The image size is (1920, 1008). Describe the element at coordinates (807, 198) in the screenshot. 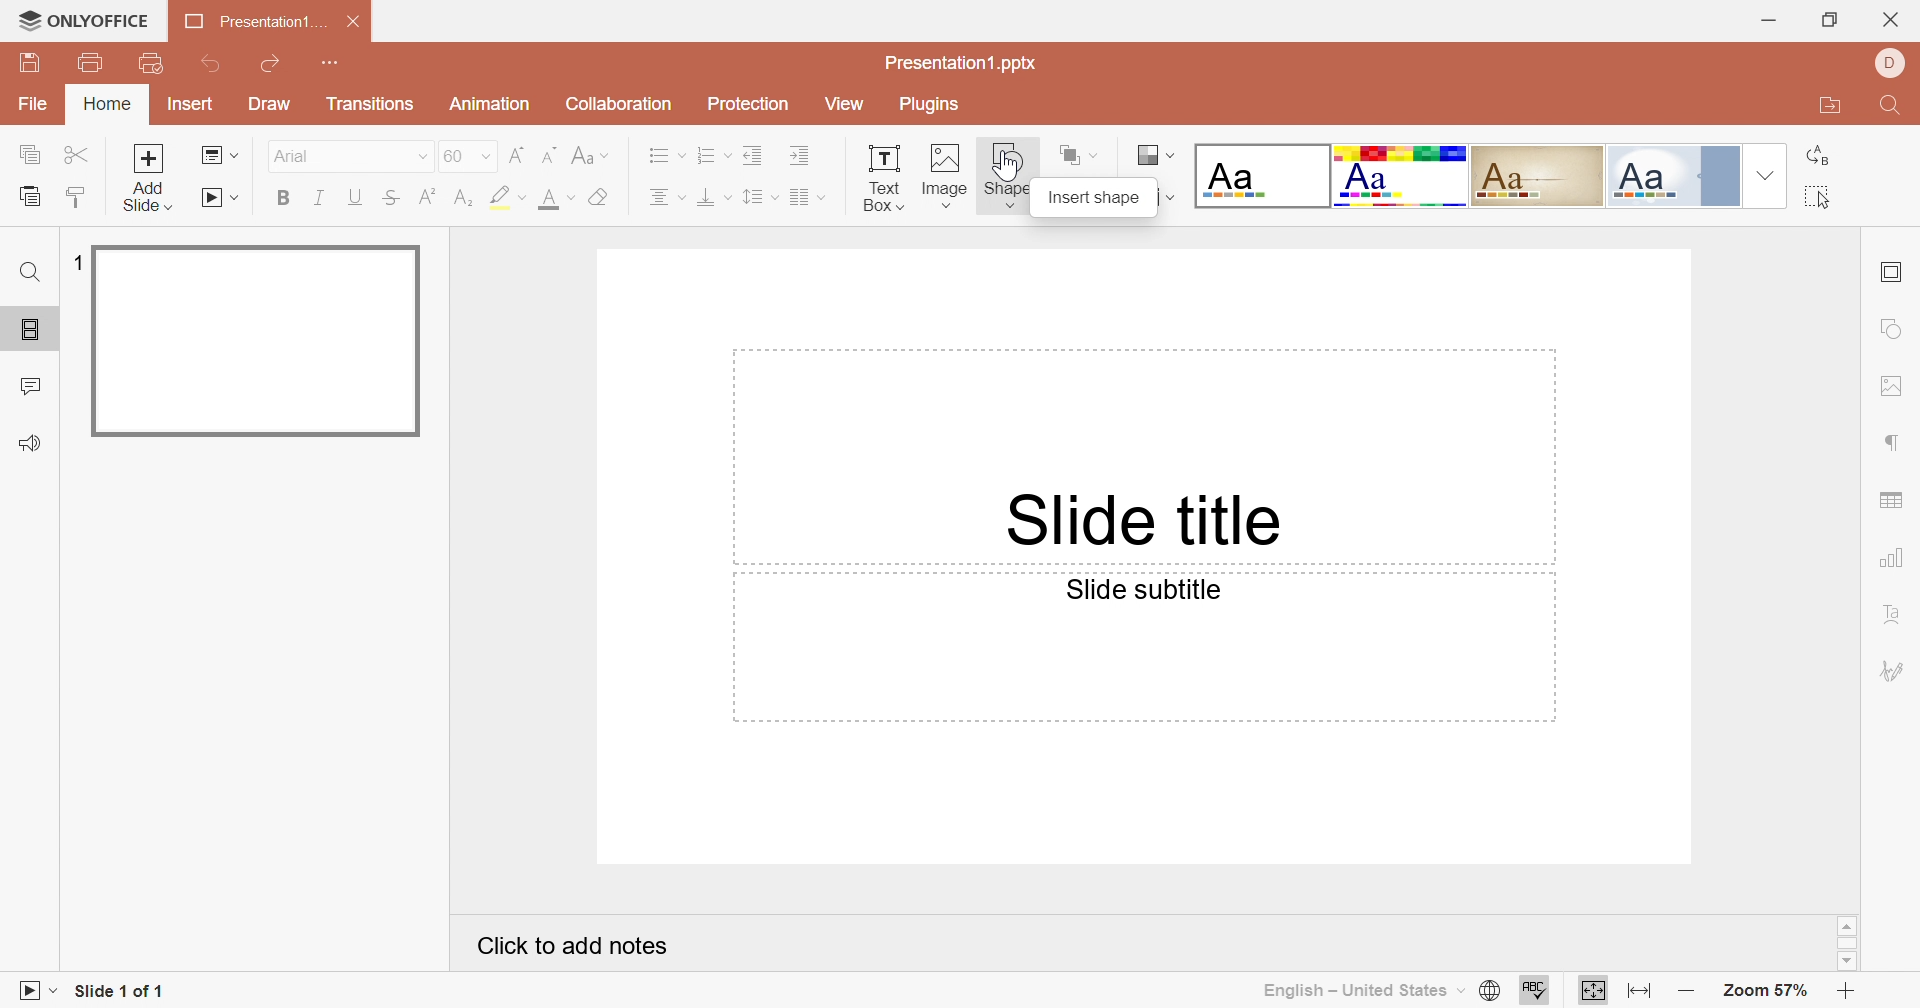

I see `Insert columns` at that location.